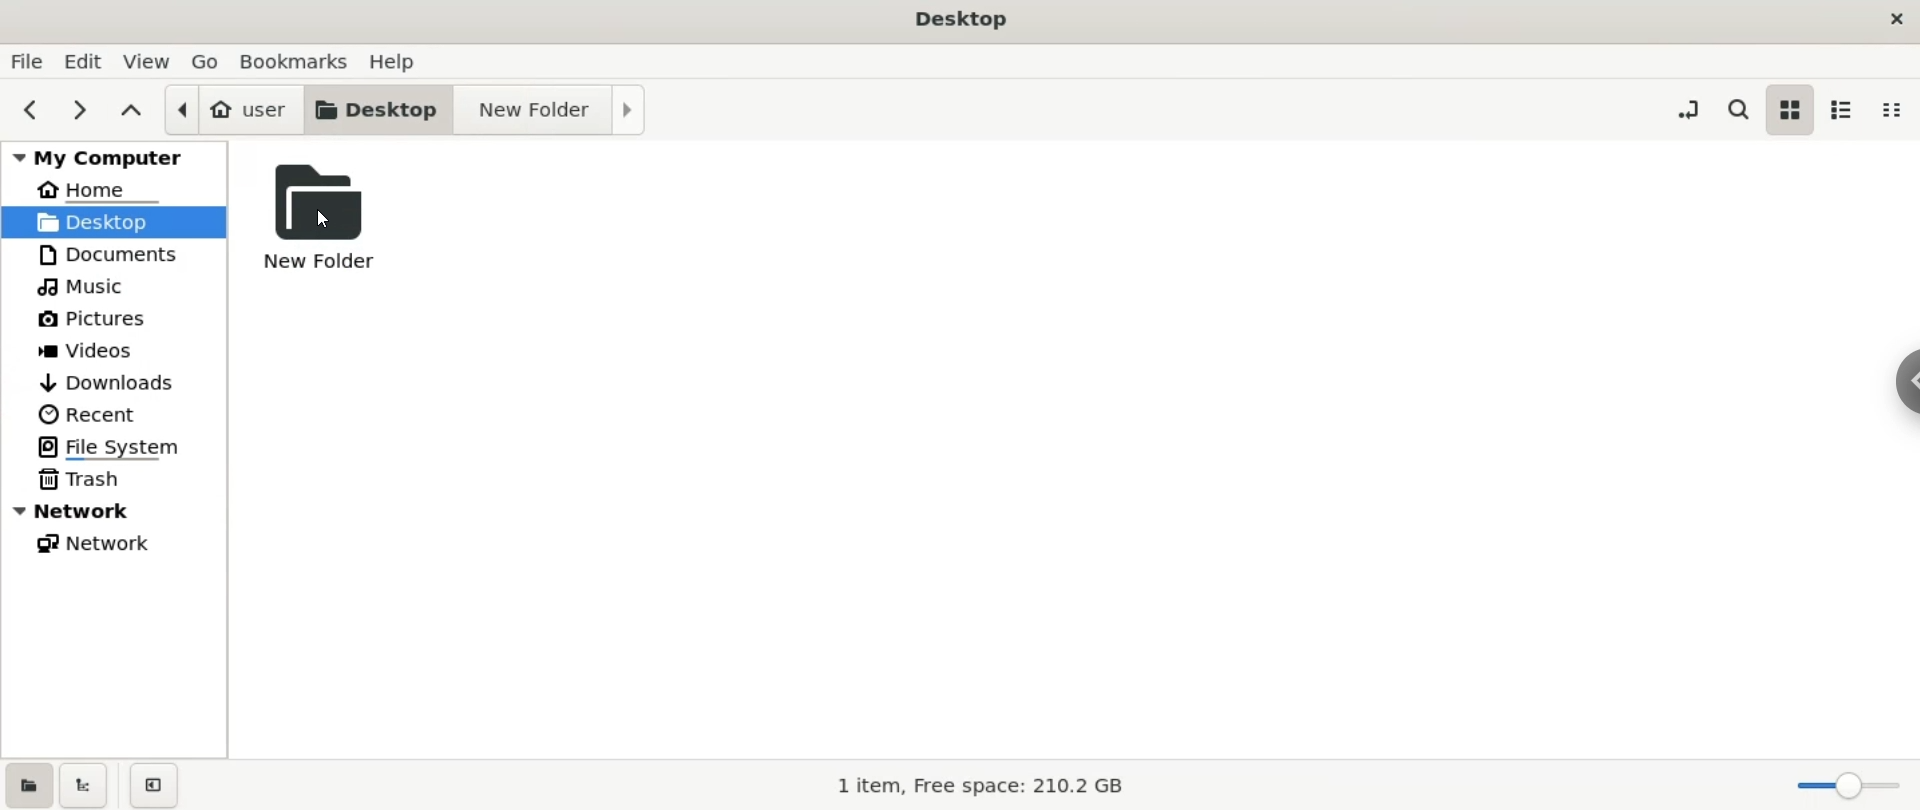 The width and height of the screenshot is (1920, 810). I want to click on list view, so click(1844, 111).